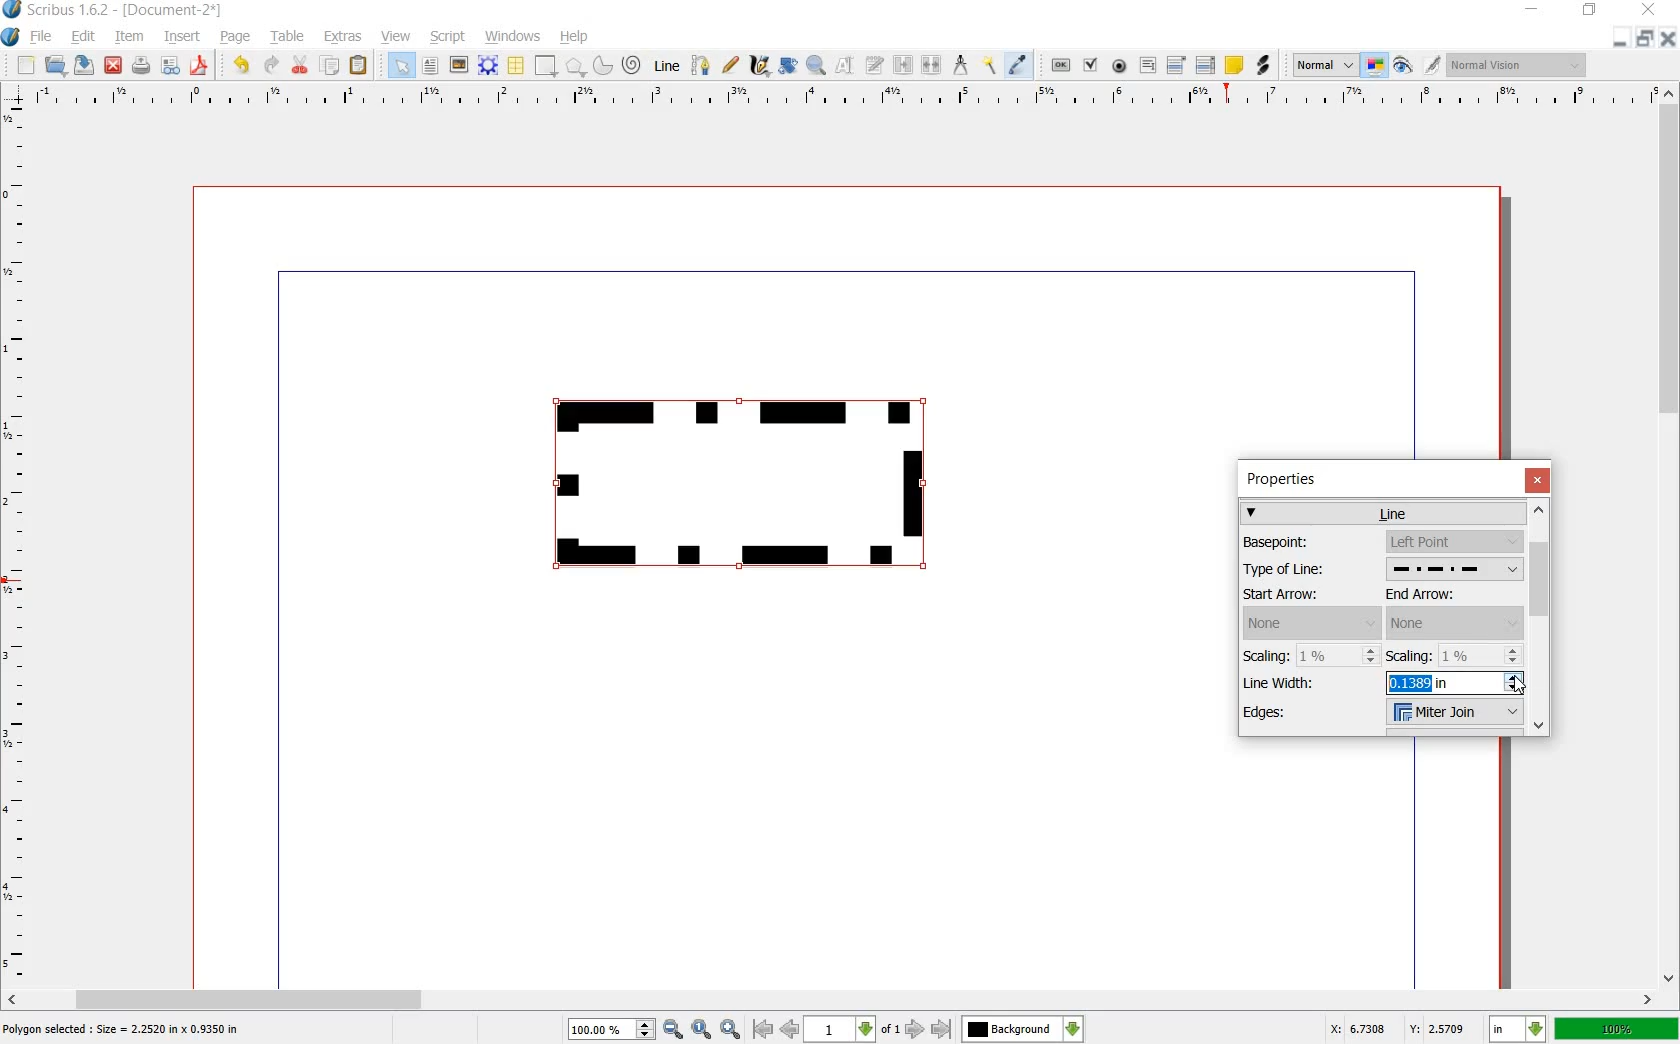 The height and width of the screenshot is (1044, 1680). I want to click on PDF RADIO BUTTON, so click(1120, 66).